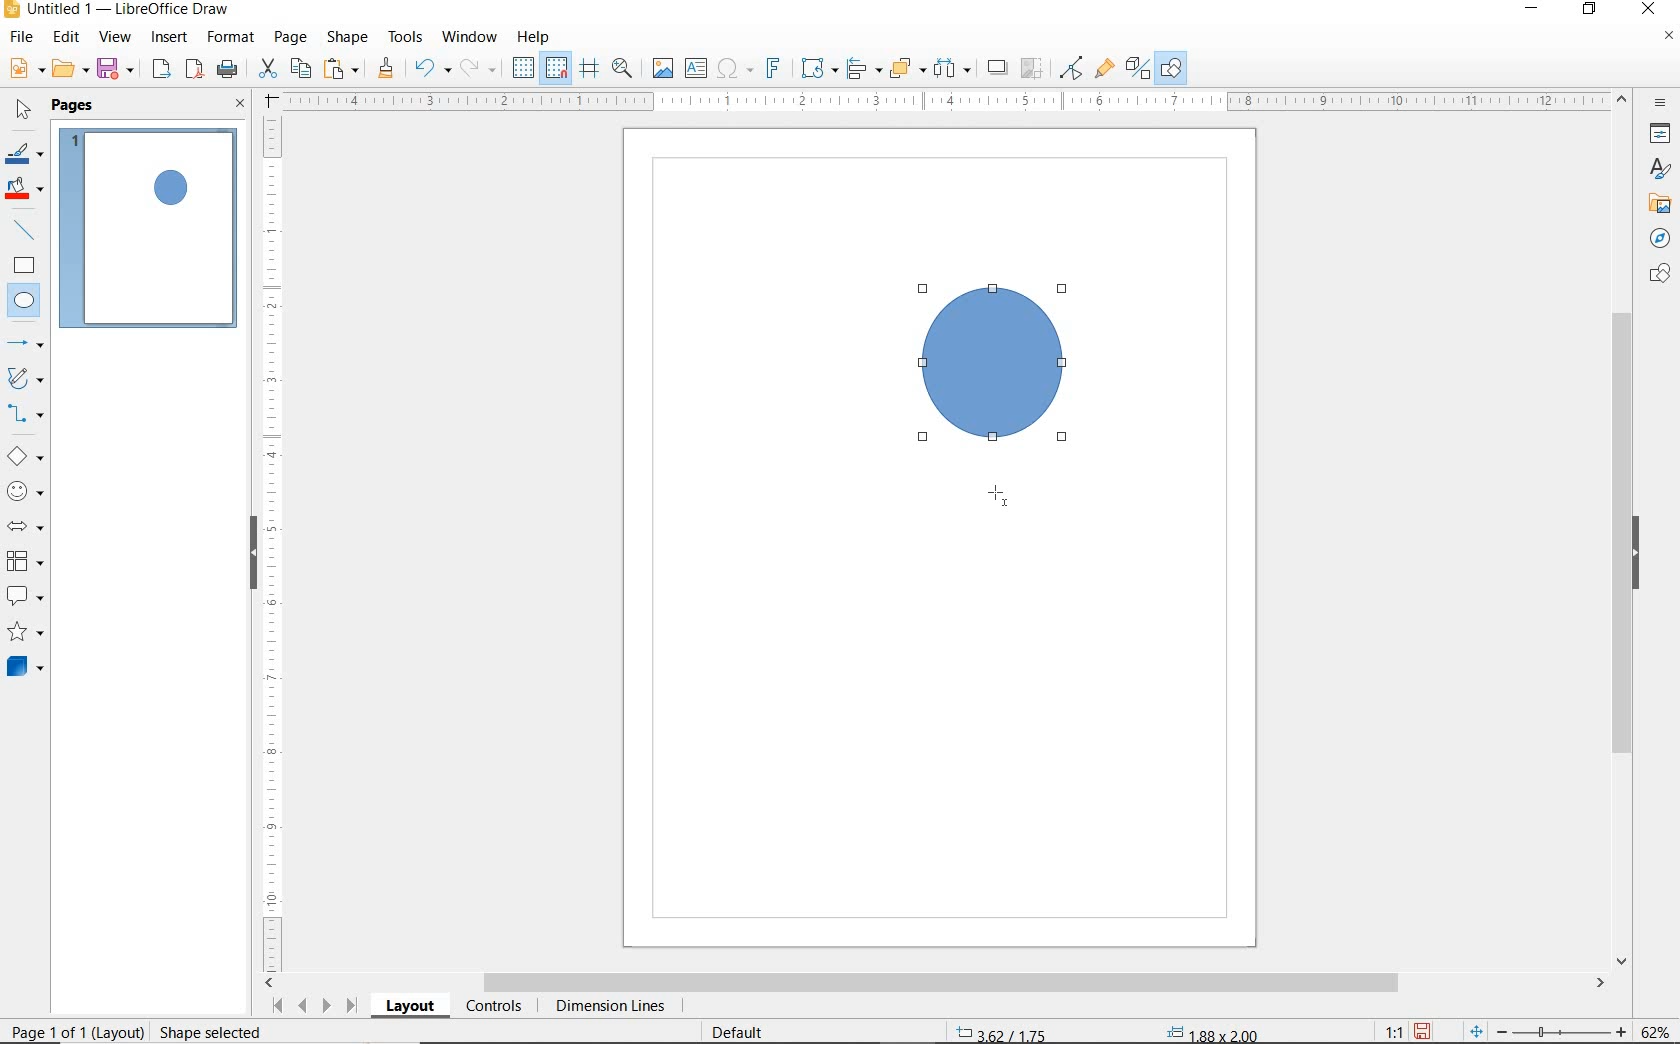 Image resolution: width=1680 pixels, height=1044 pixels. I want to click on FORMAT, so click(232, 37).